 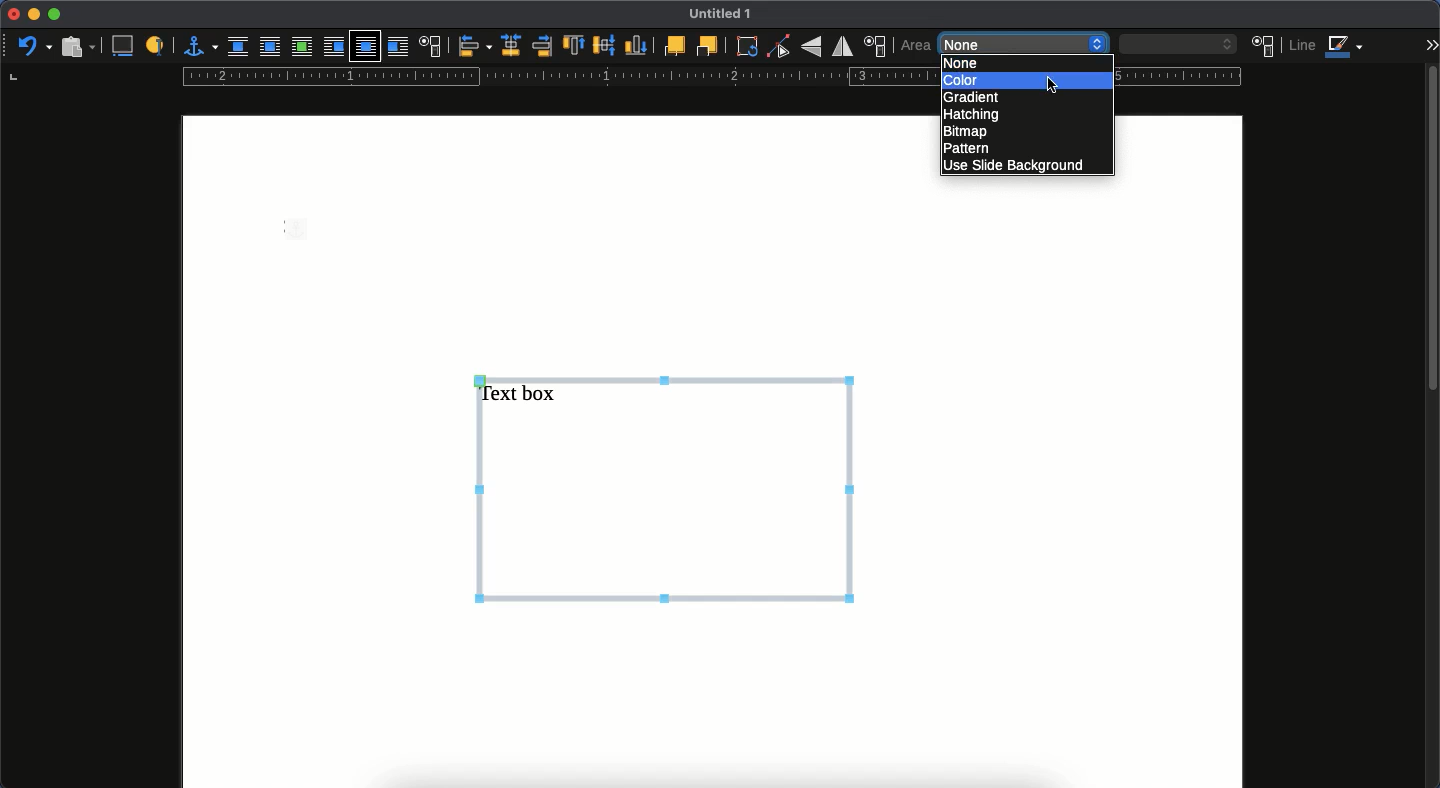 What do you see at coordinates (200, 45) in the screenshot?
I see `anchor for object` at bounding box center [200, 45].